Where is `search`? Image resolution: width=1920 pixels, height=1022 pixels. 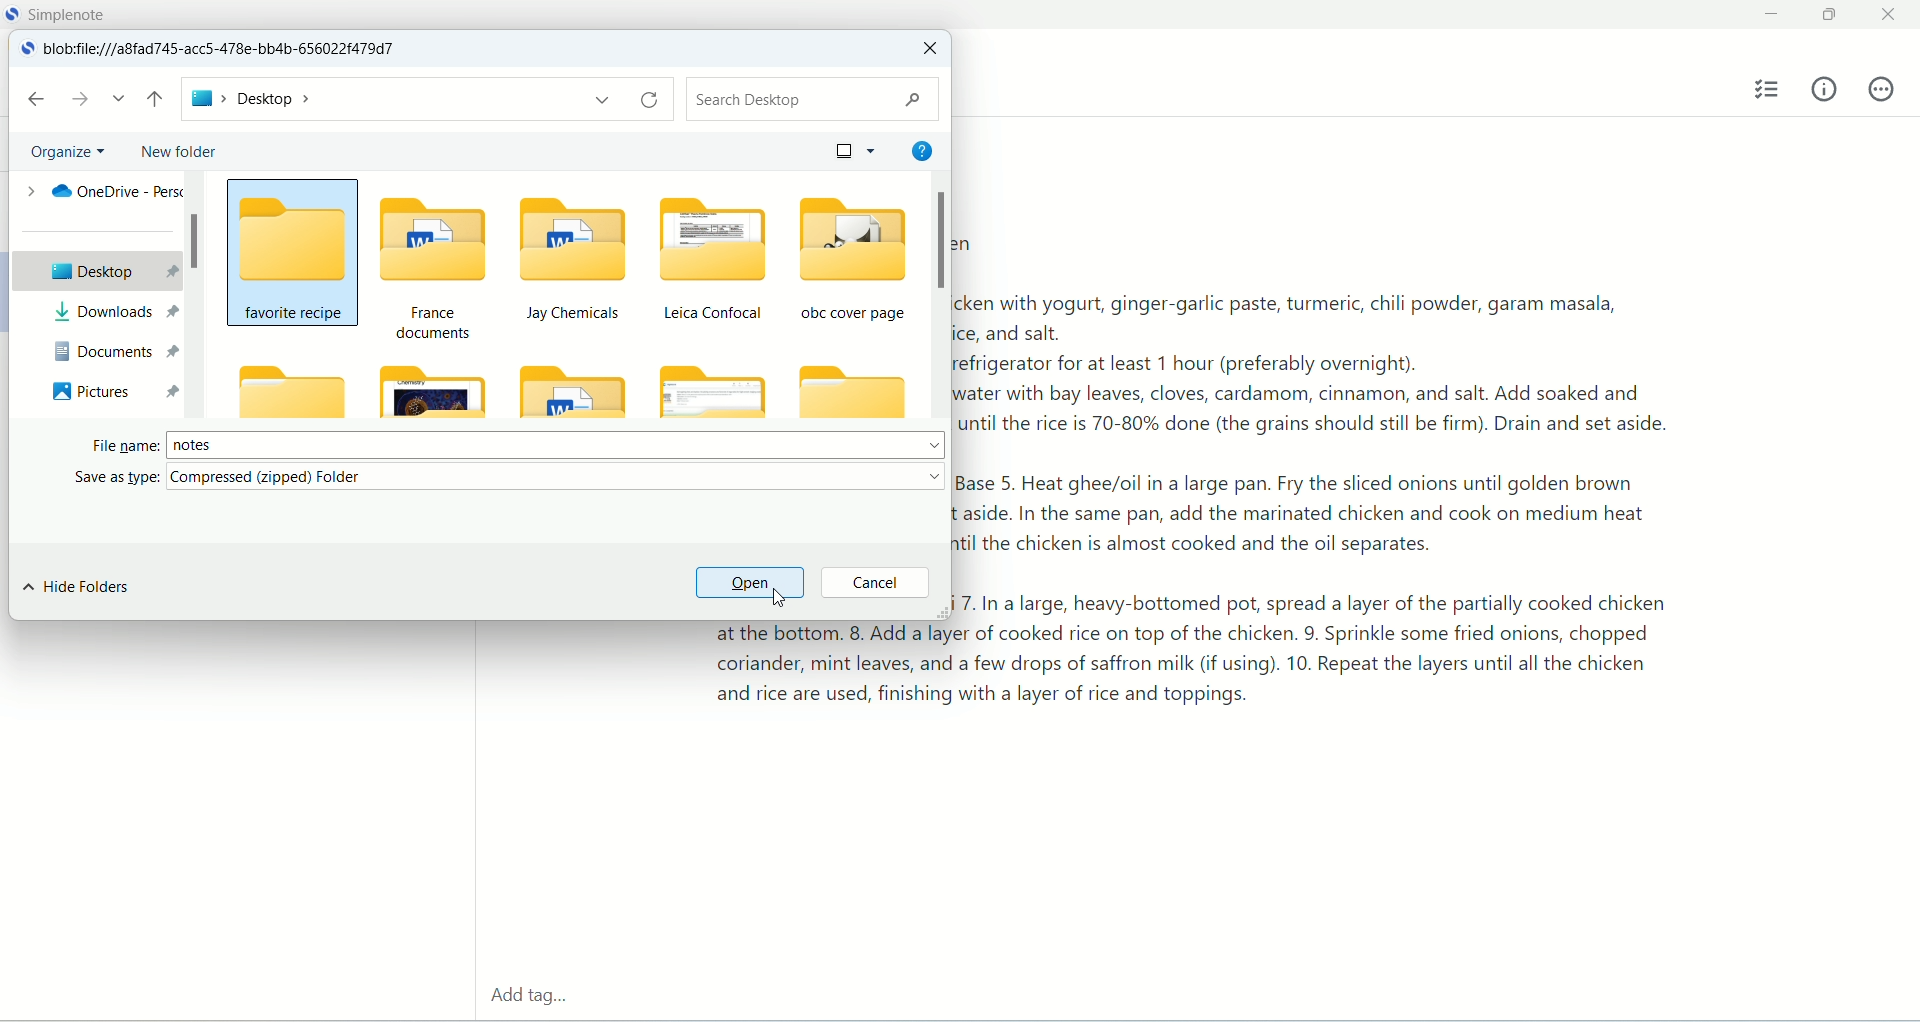 search is located at coordinates (809, 99).